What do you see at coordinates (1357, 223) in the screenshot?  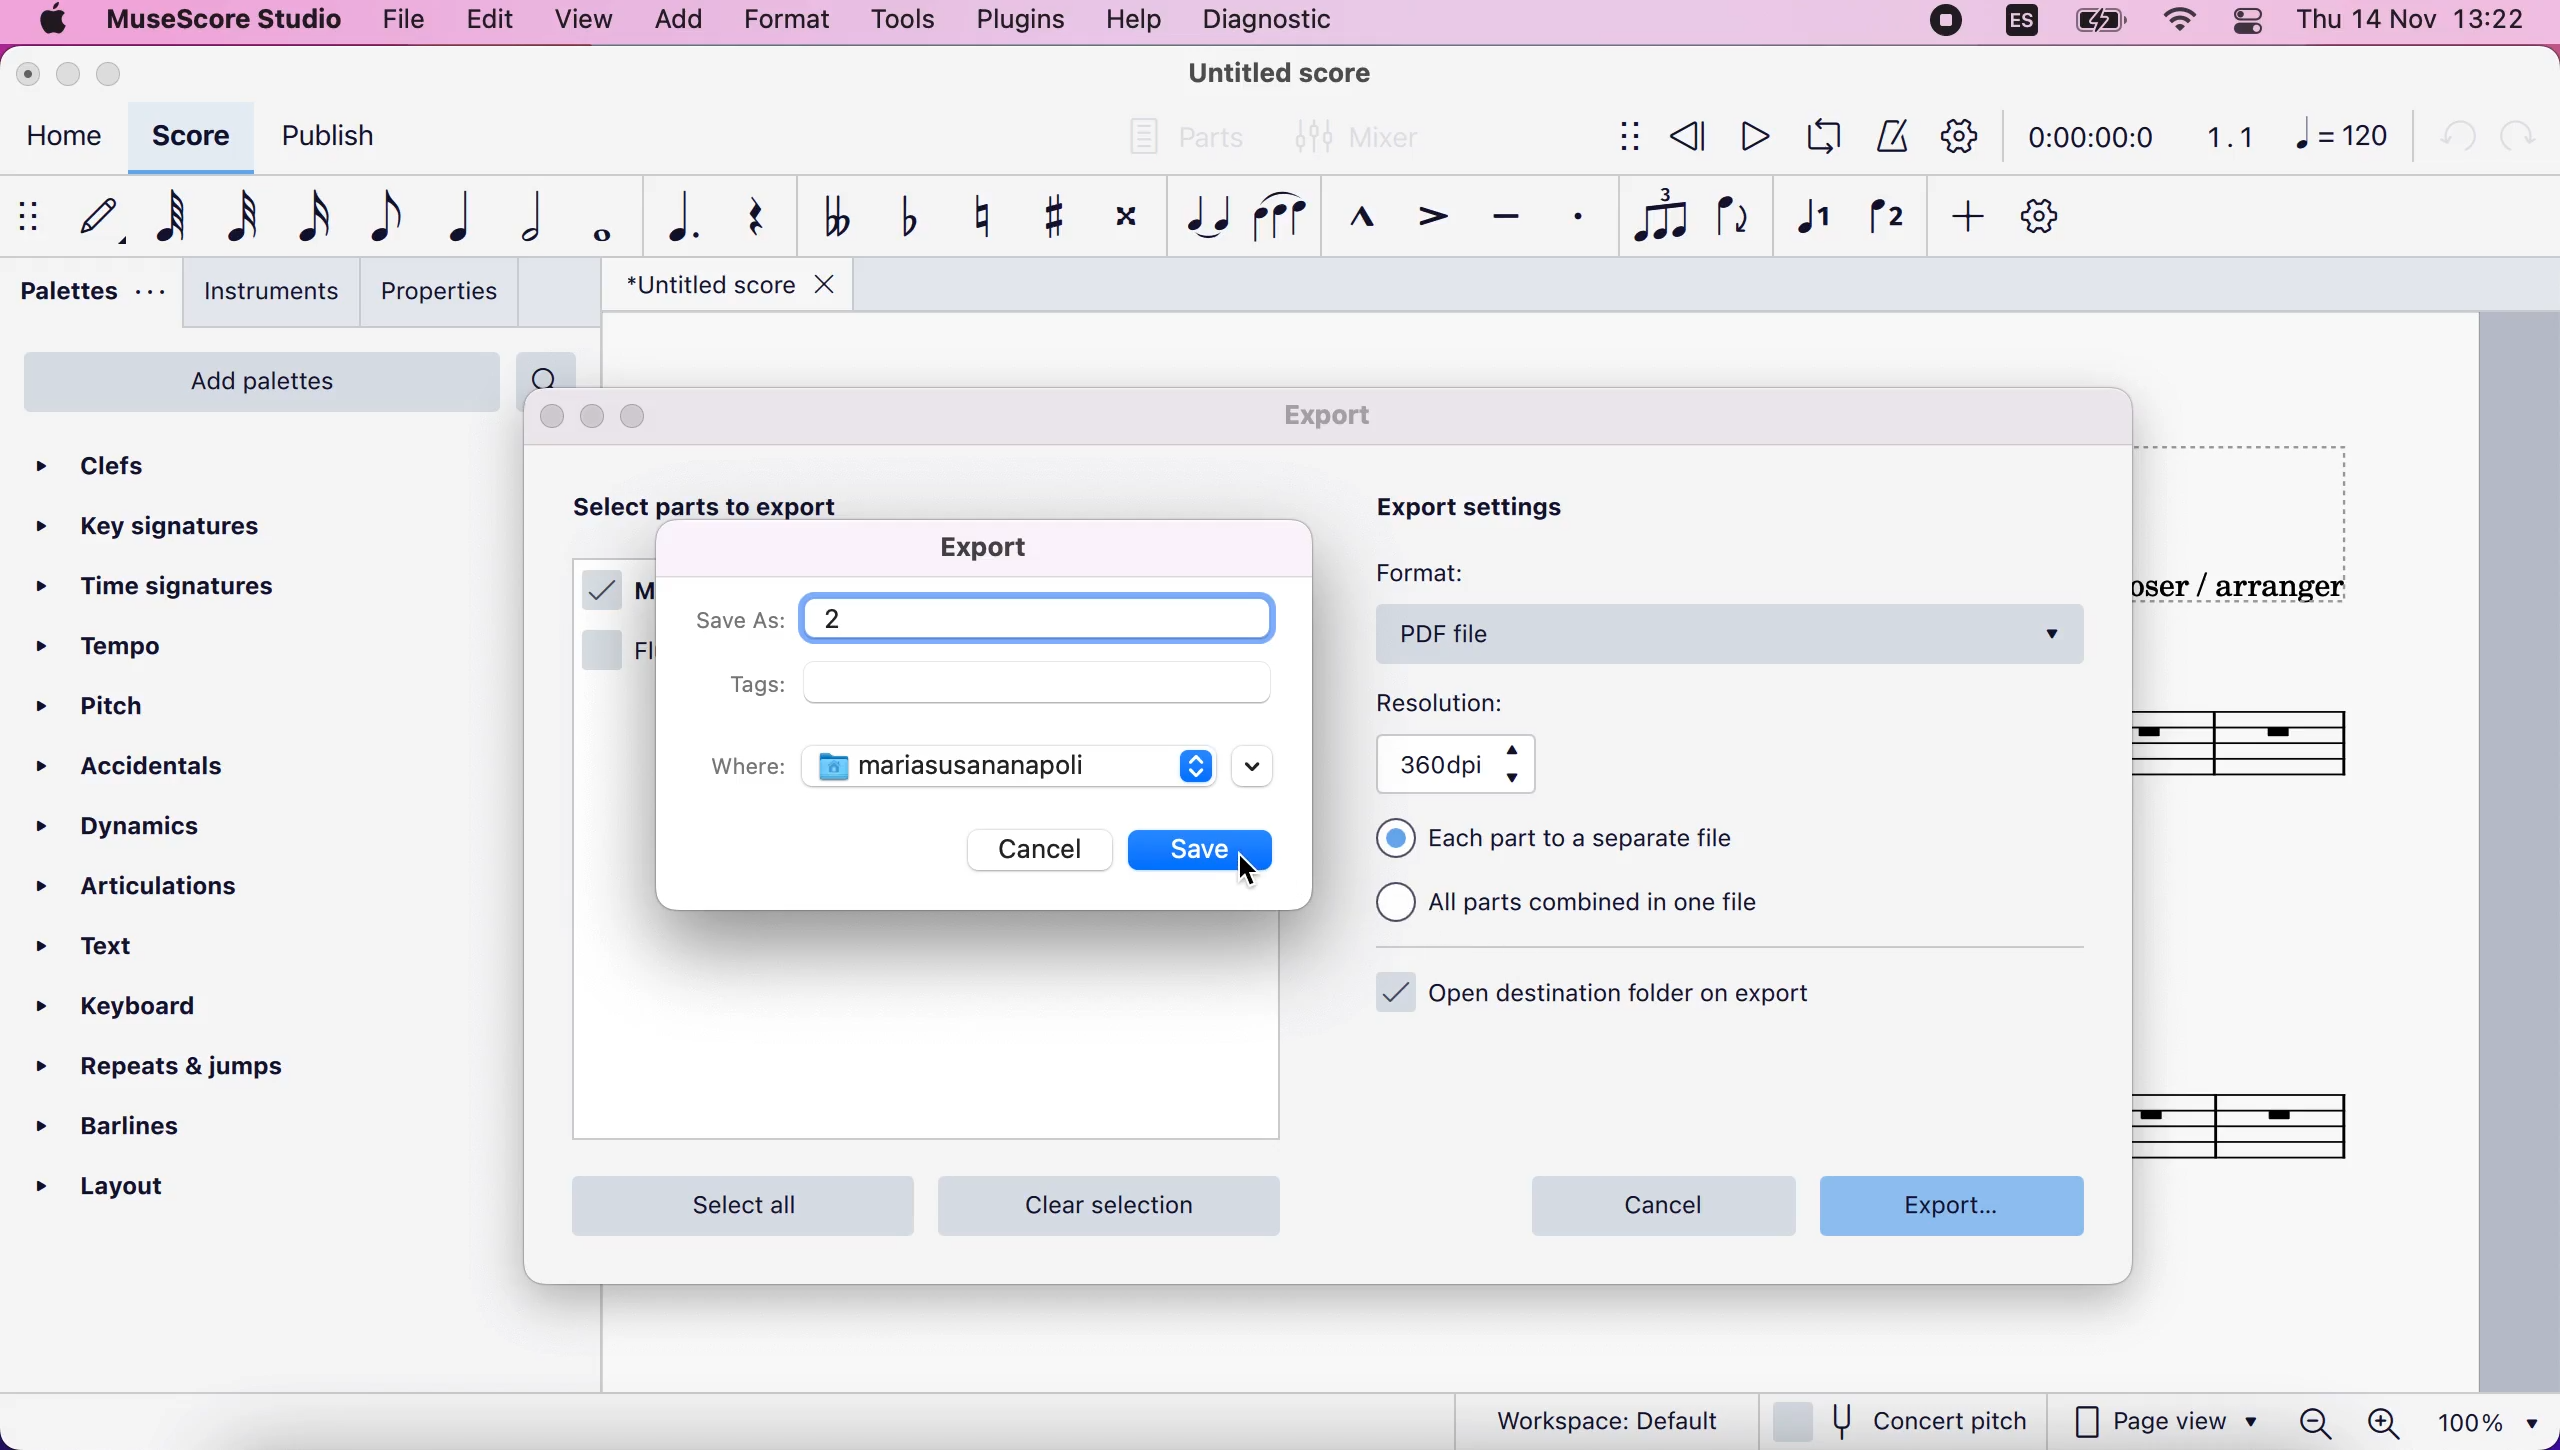 I see `marcato` at bounding box center [1357, 223].